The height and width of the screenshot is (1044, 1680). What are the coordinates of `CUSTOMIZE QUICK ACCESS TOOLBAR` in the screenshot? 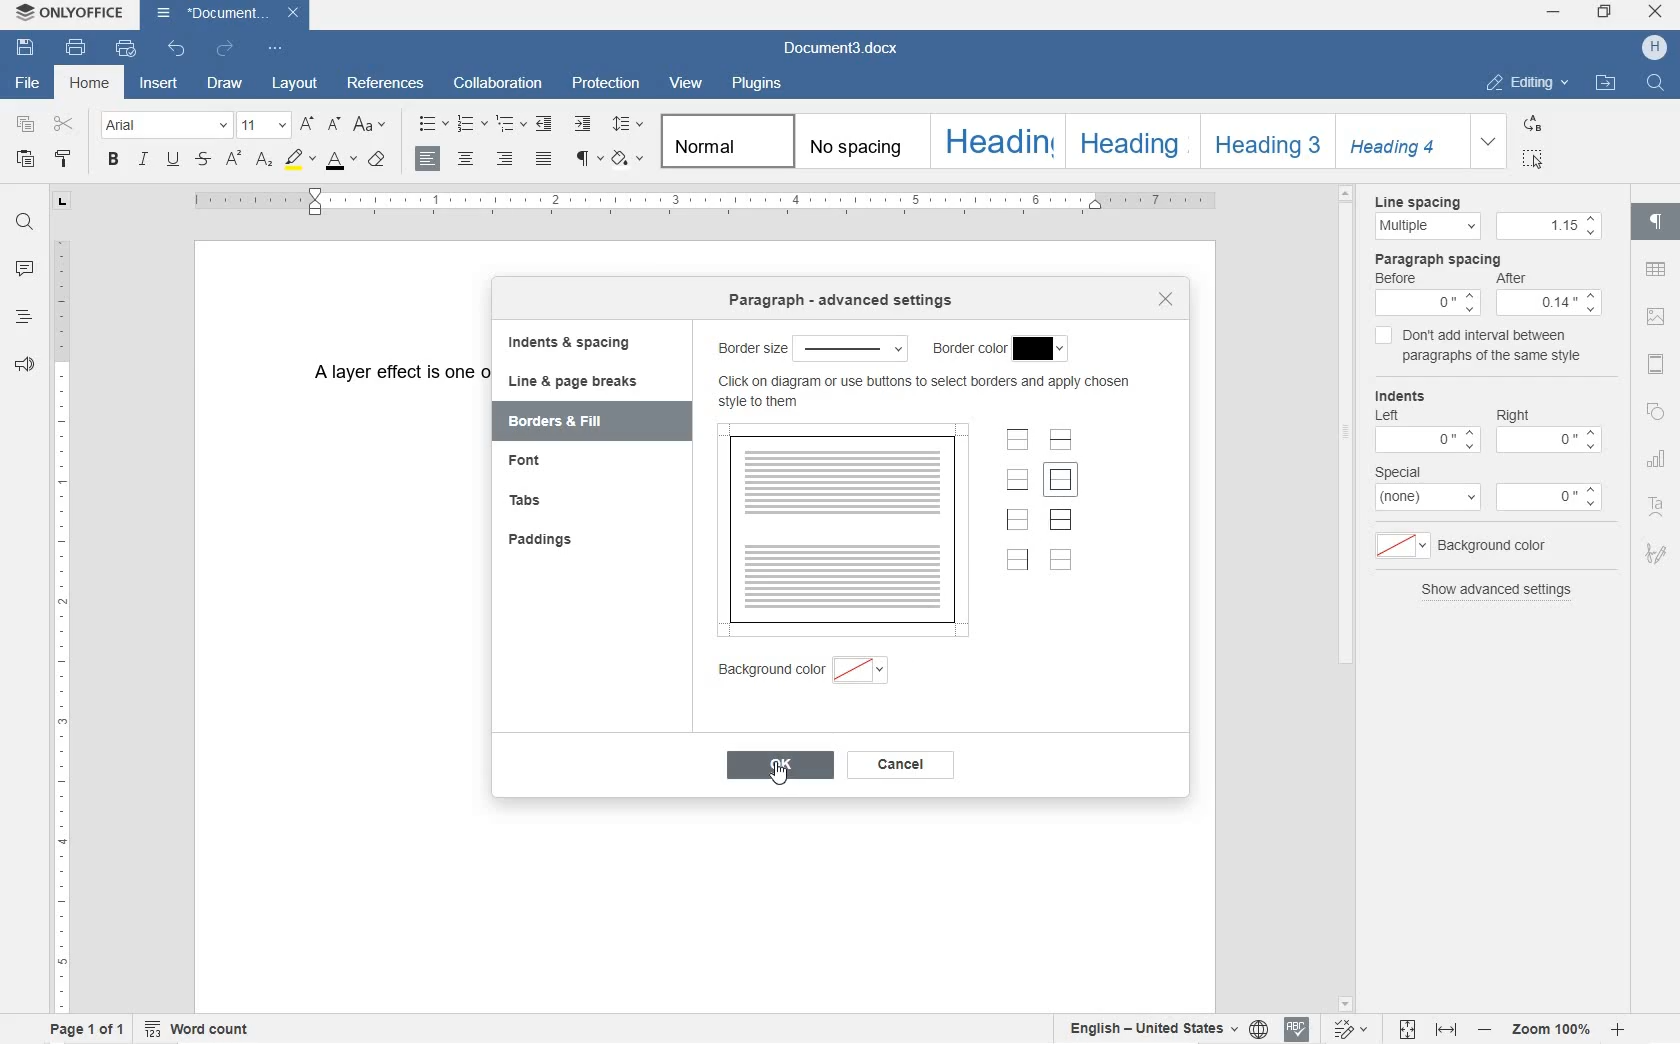 It's located at (277, 51).